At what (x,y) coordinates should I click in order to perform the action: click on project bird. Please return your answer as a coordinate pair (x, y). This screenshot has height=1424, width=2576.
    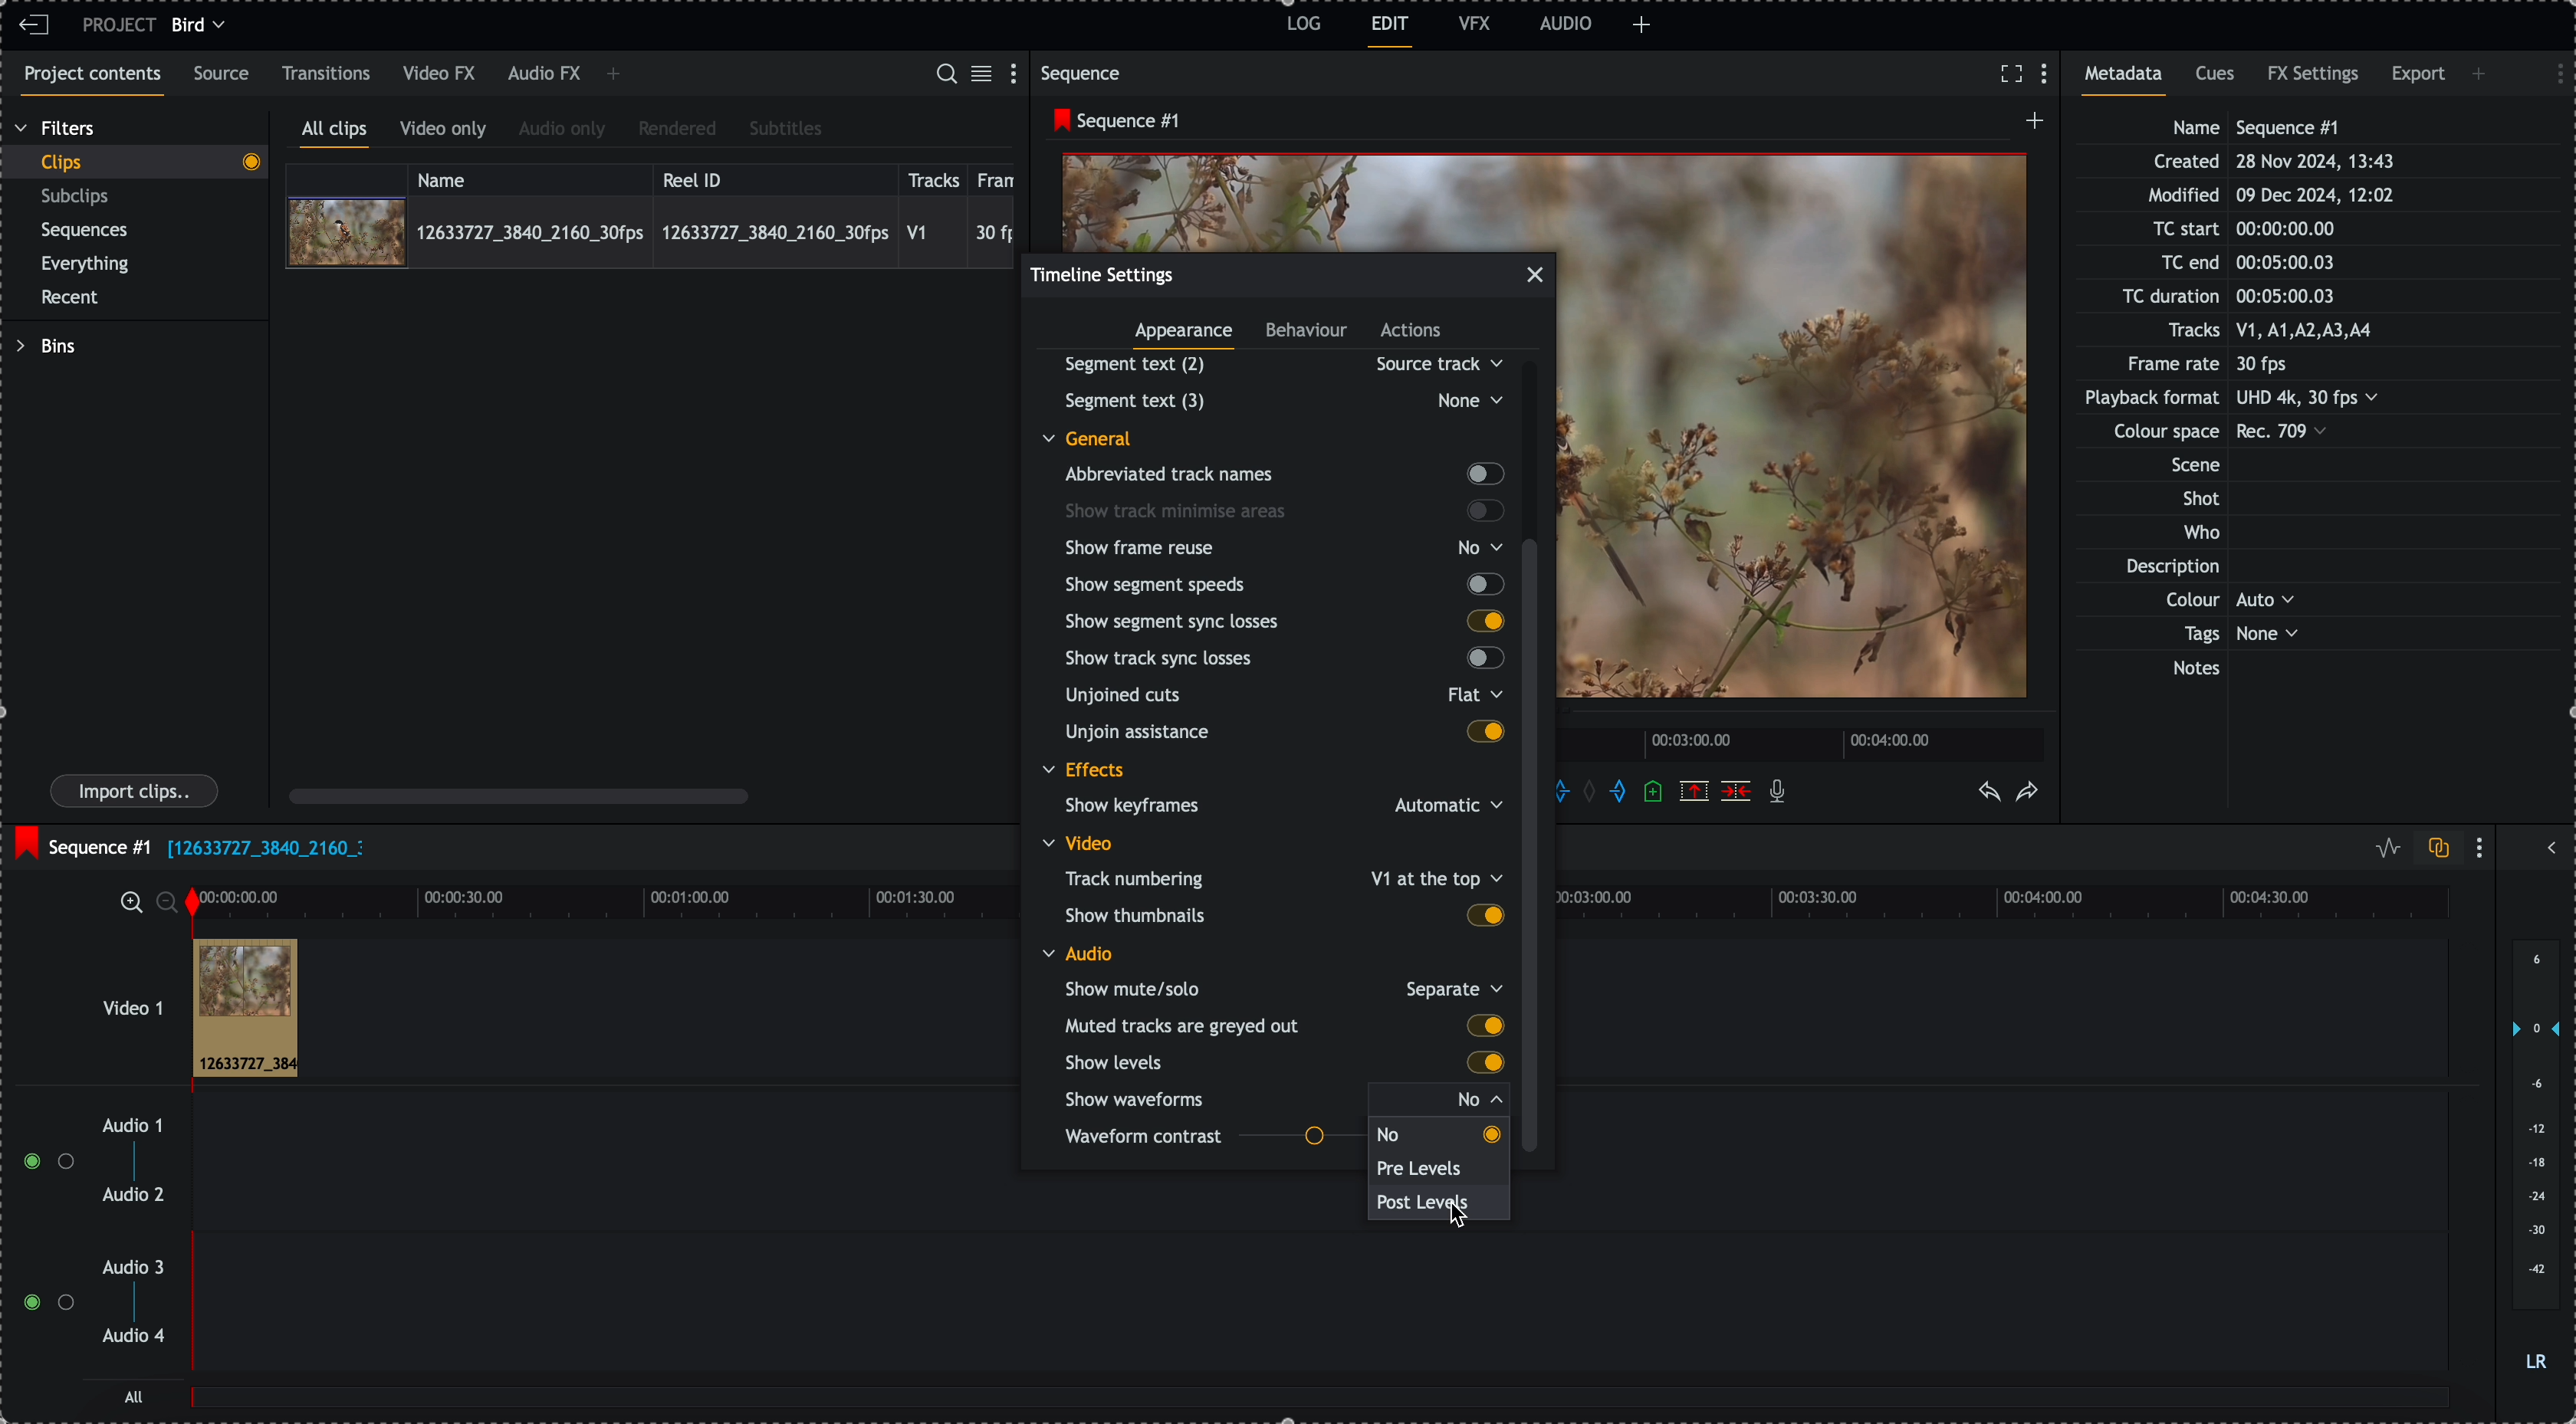
    Looking at the image, I should click on (159, 25).